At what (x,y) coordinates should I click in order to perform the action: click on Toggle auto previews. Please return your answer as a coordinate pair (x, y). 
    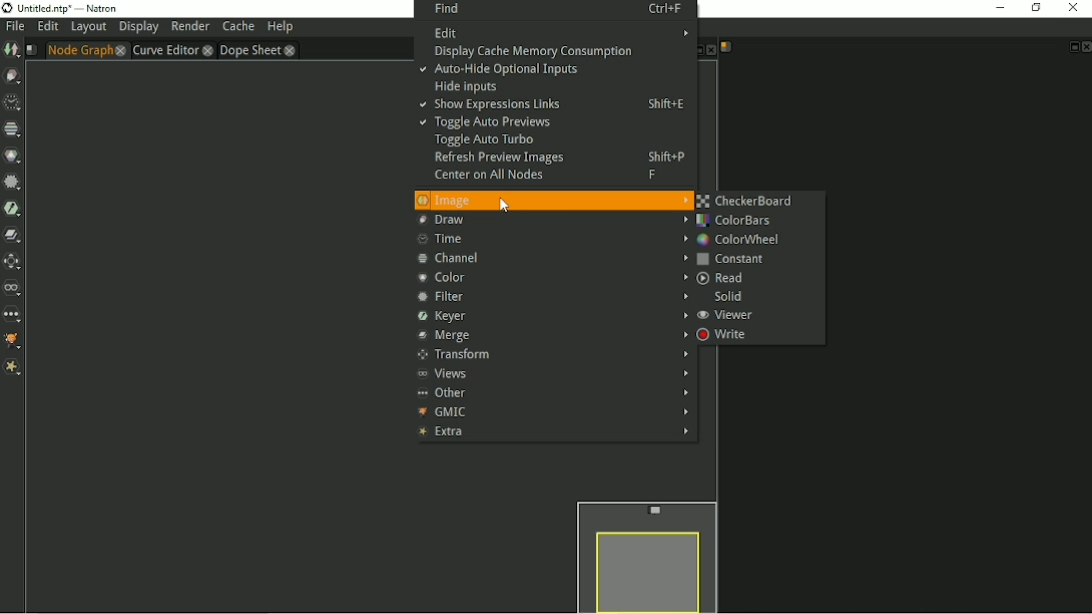
    Looking at the image, I should click on (484, 124).